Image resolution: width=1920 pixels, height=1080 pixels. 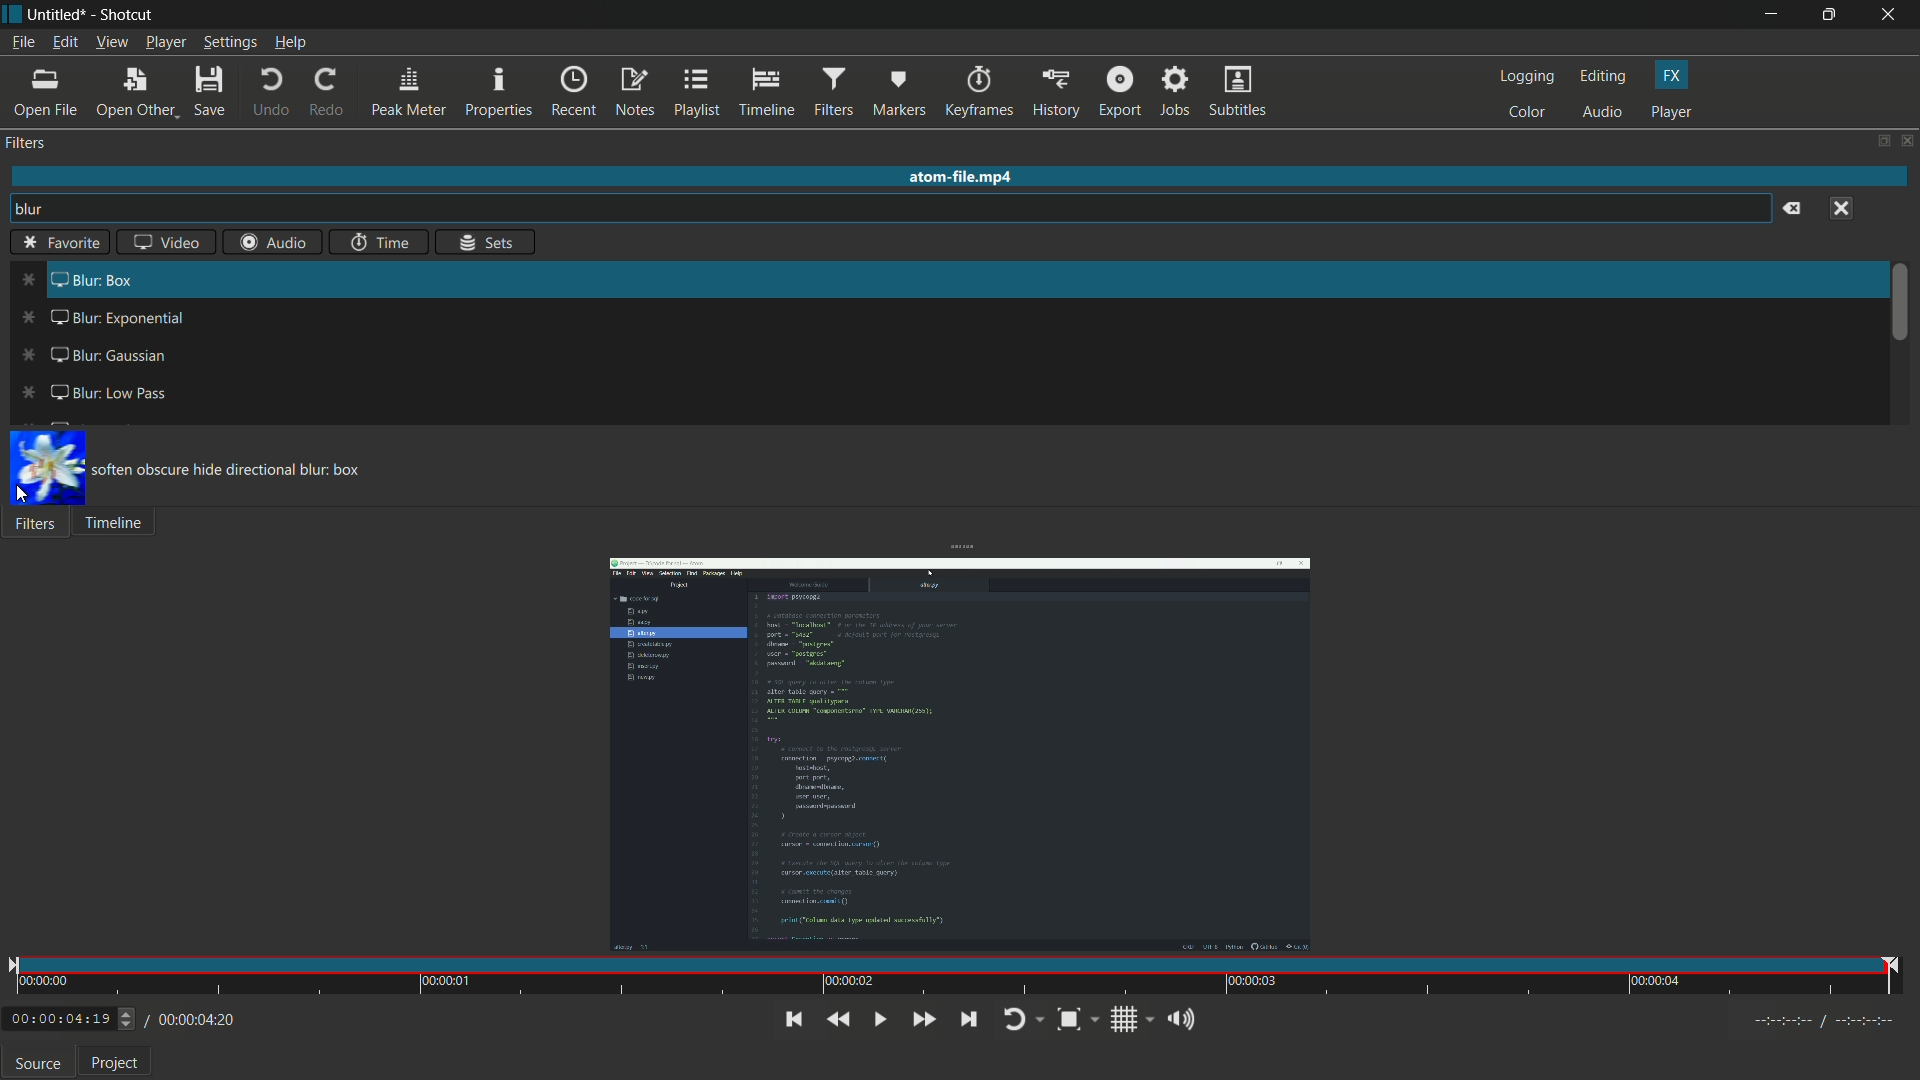 I want to click on Audio, so click(x=268, y=244).